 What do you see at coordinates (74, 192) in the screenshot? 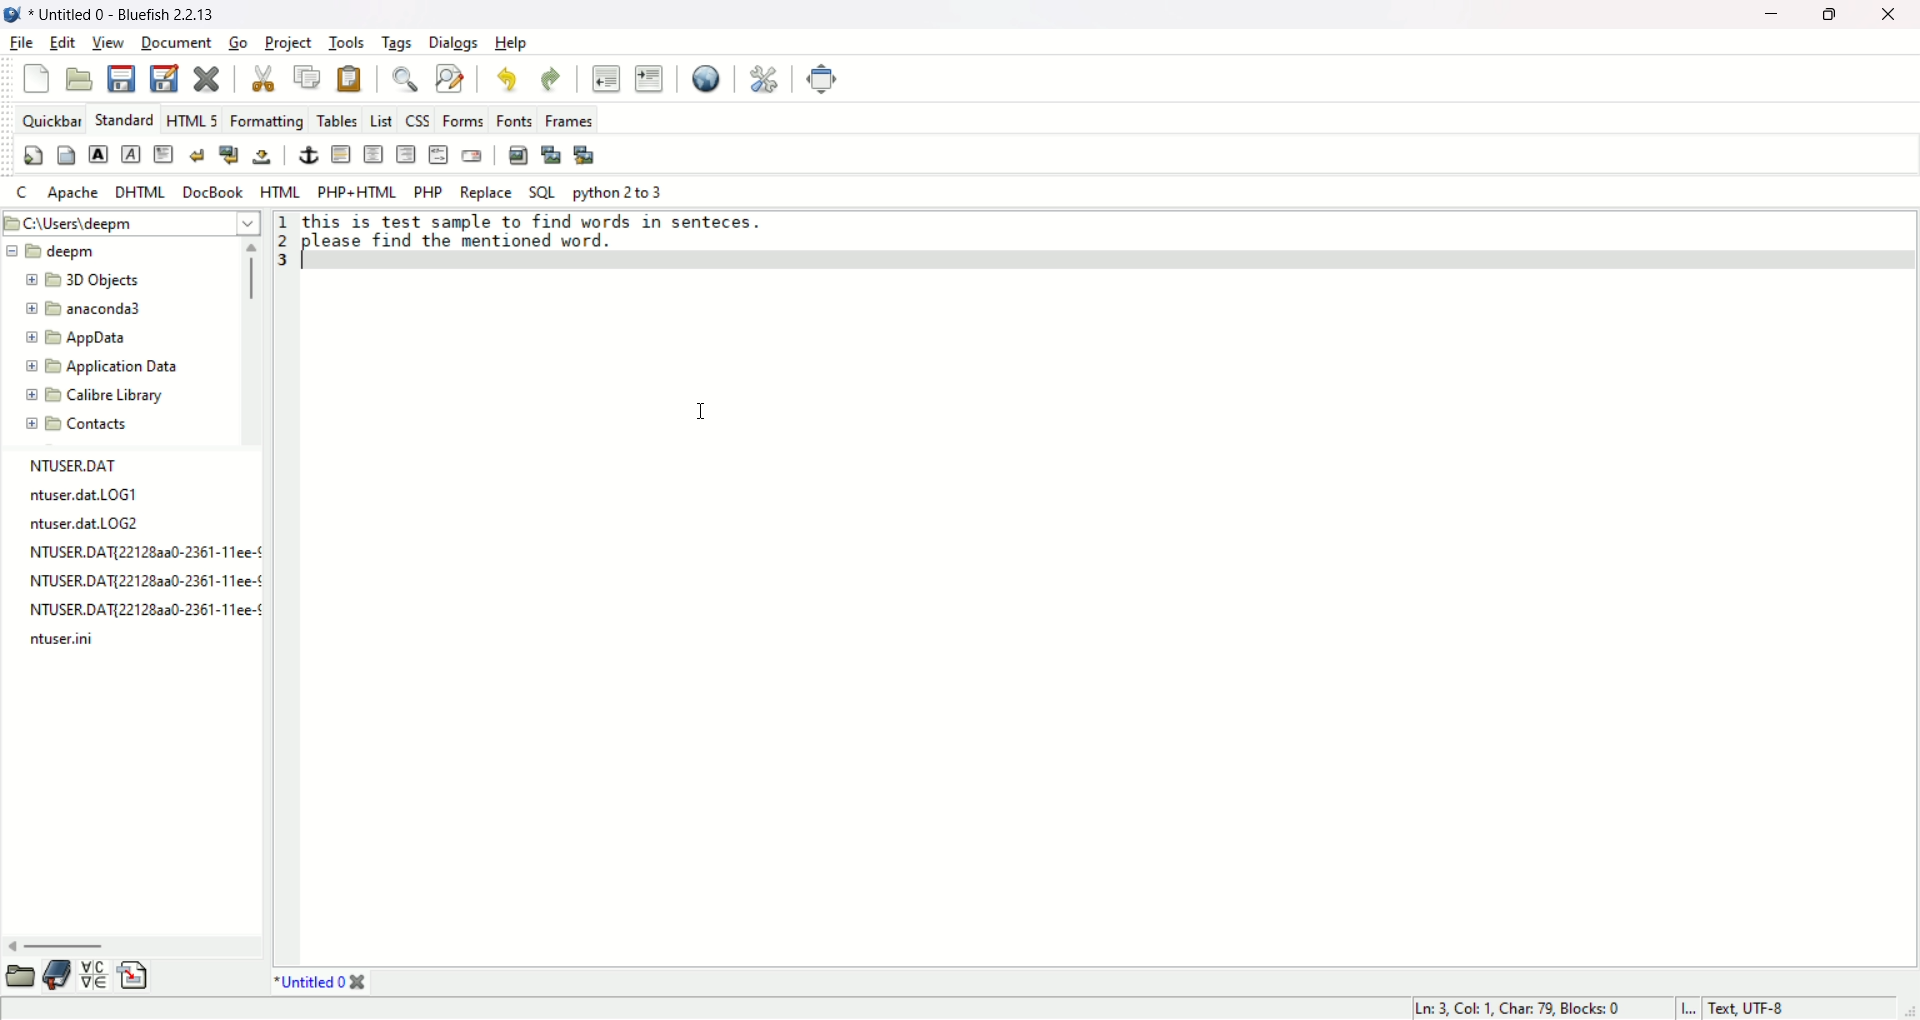
I see `apache` at bounding box center [74, 192].